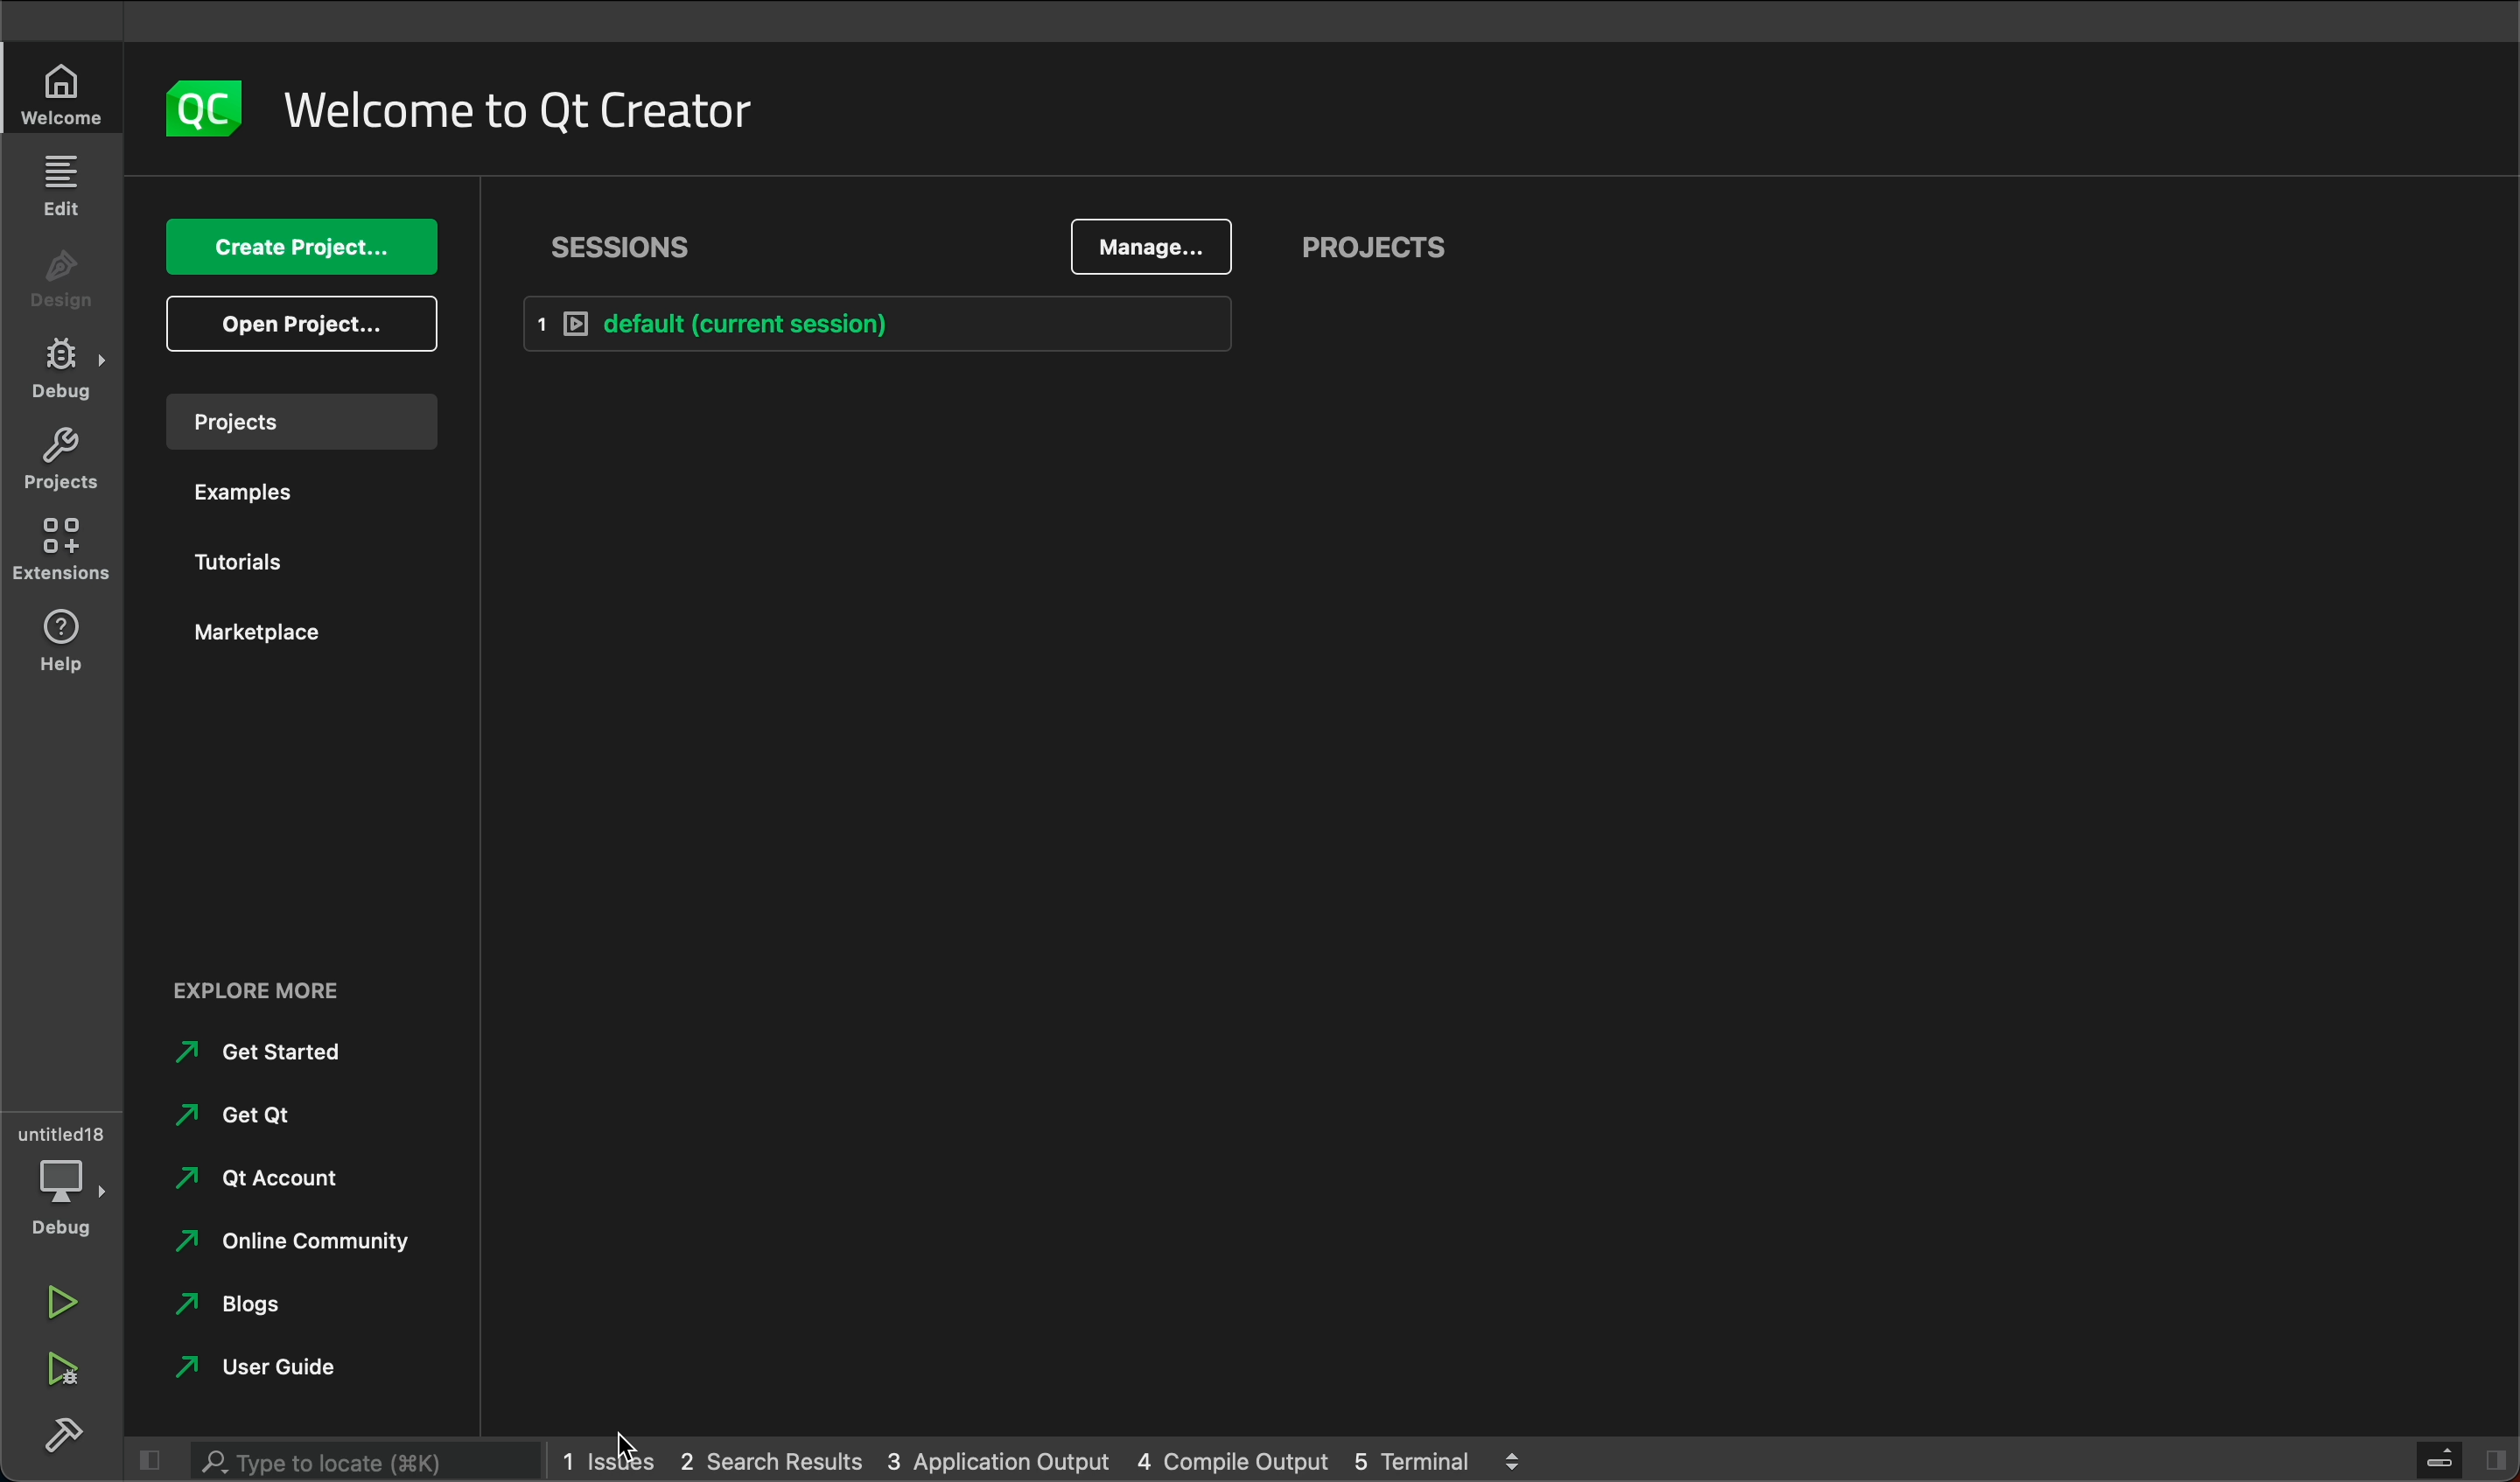 Image resolution: width=2520 pixels, height=1482 pixels. Describe the element at coordinates (249, 499) in the screenshot. I see `examples` at that location.